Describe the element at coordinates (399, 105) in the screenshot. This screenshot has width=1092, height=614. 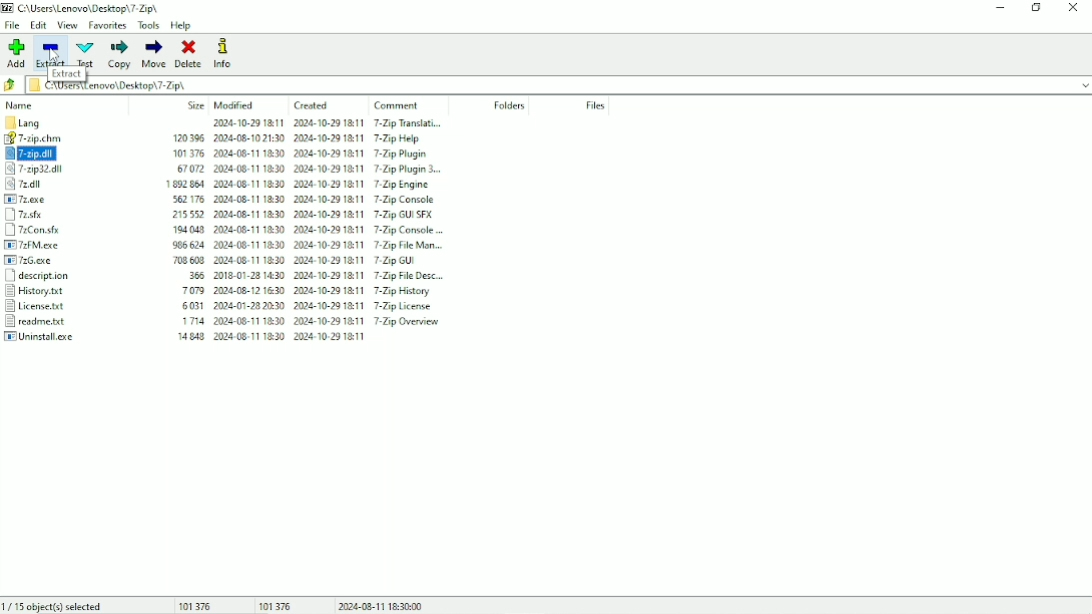
I see `Comment` at that location.